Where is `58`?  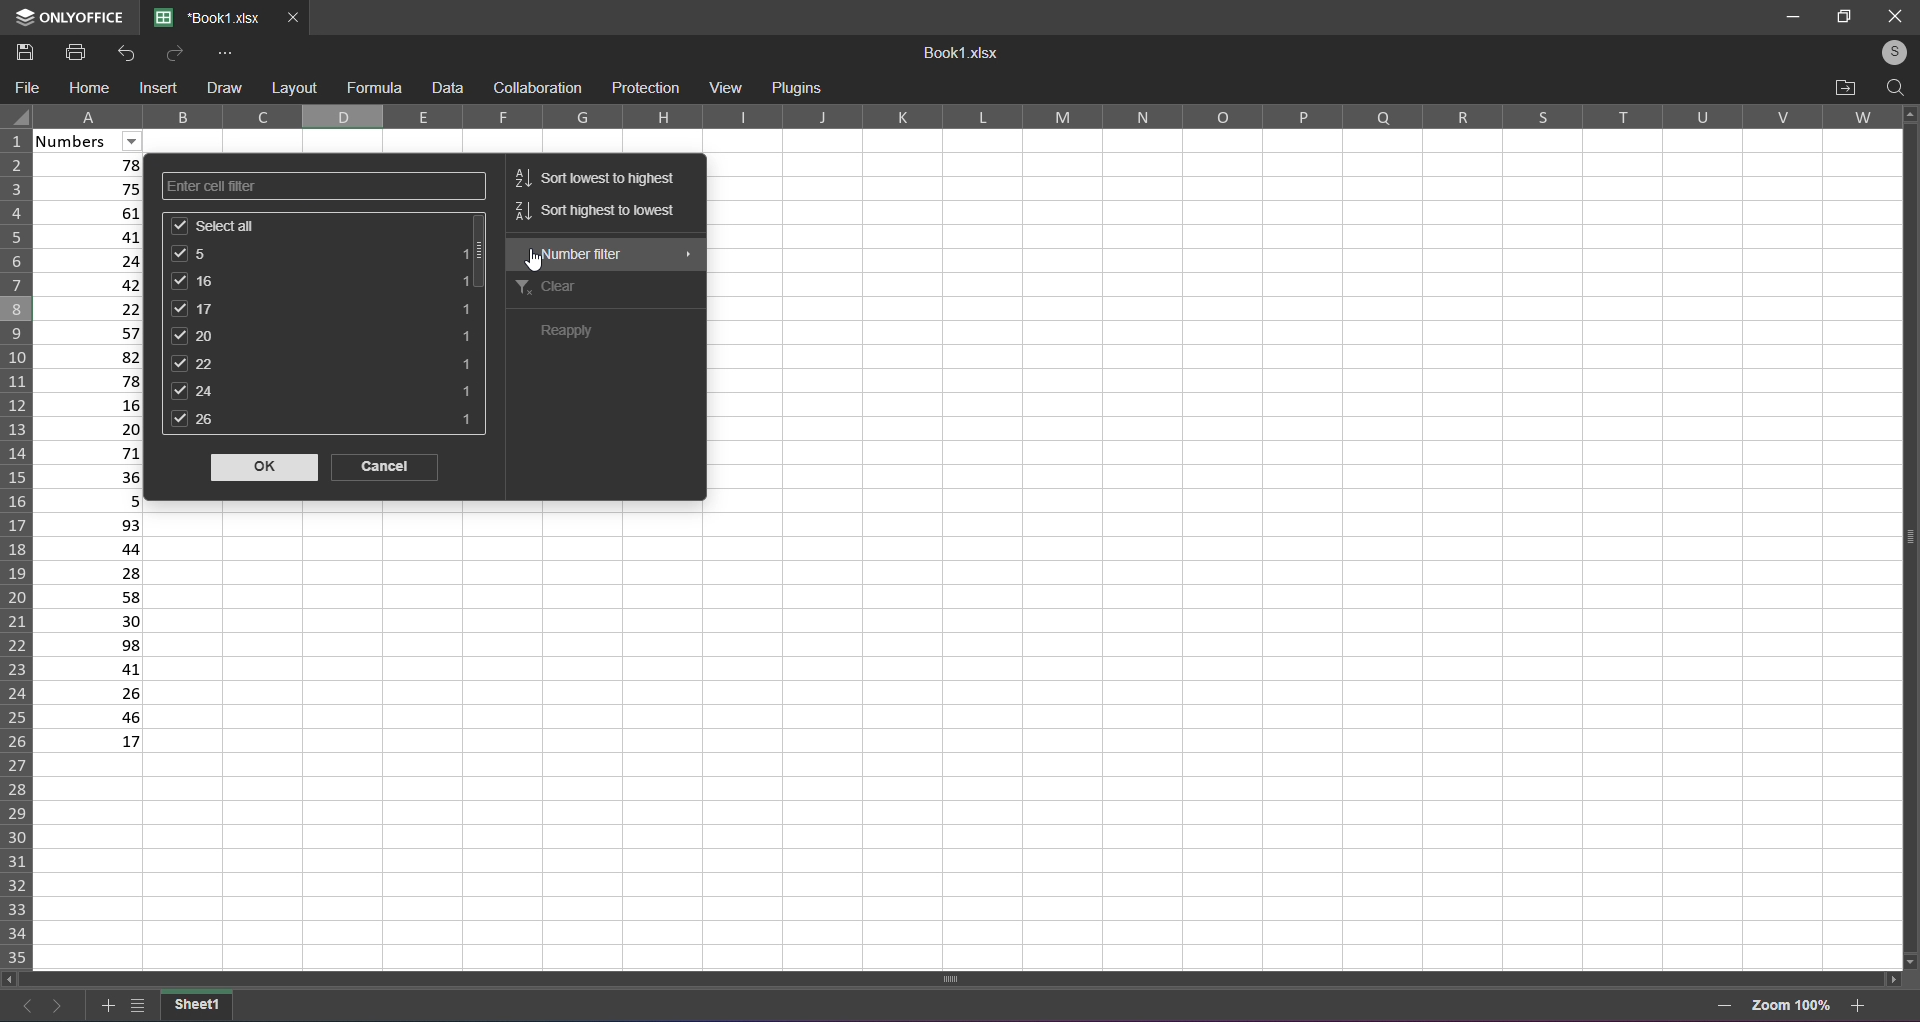 58 is located at coordinates (90, 597).